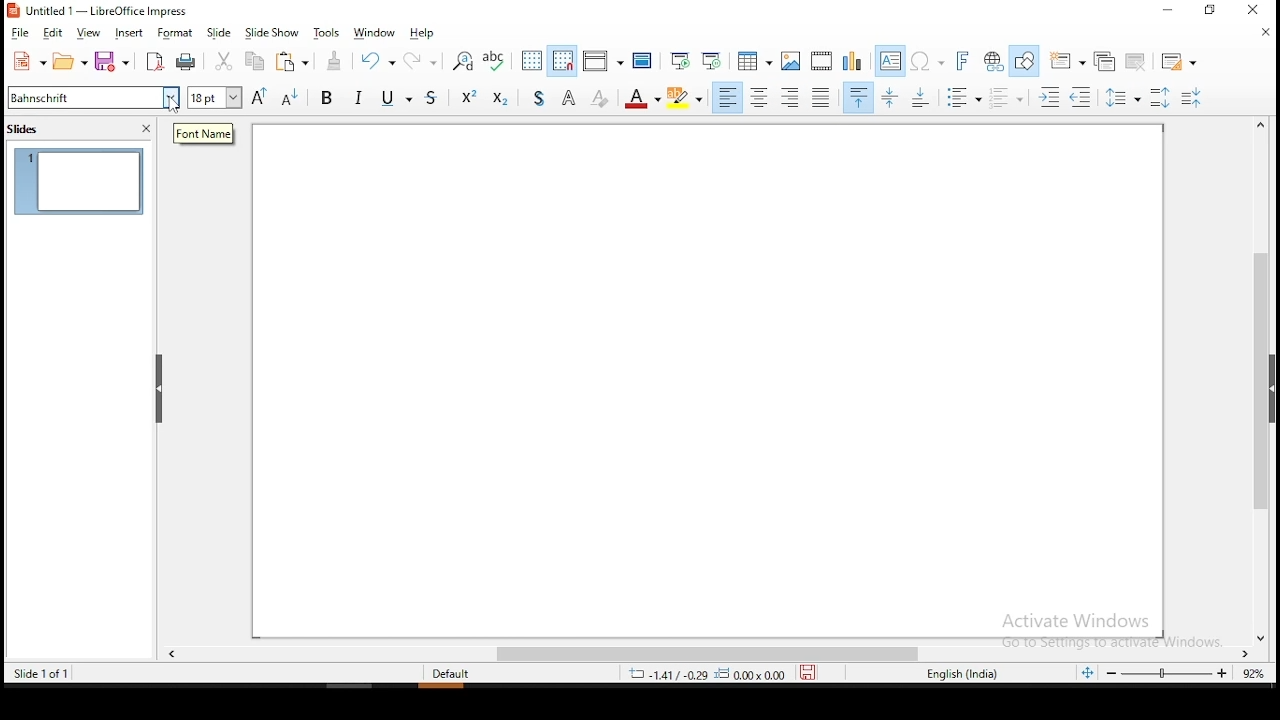 The height and width of the screenshot is (720, 1280). Describe the element at coordinates (1051, 96) in the screenshot. I see `increase indent` at that location.